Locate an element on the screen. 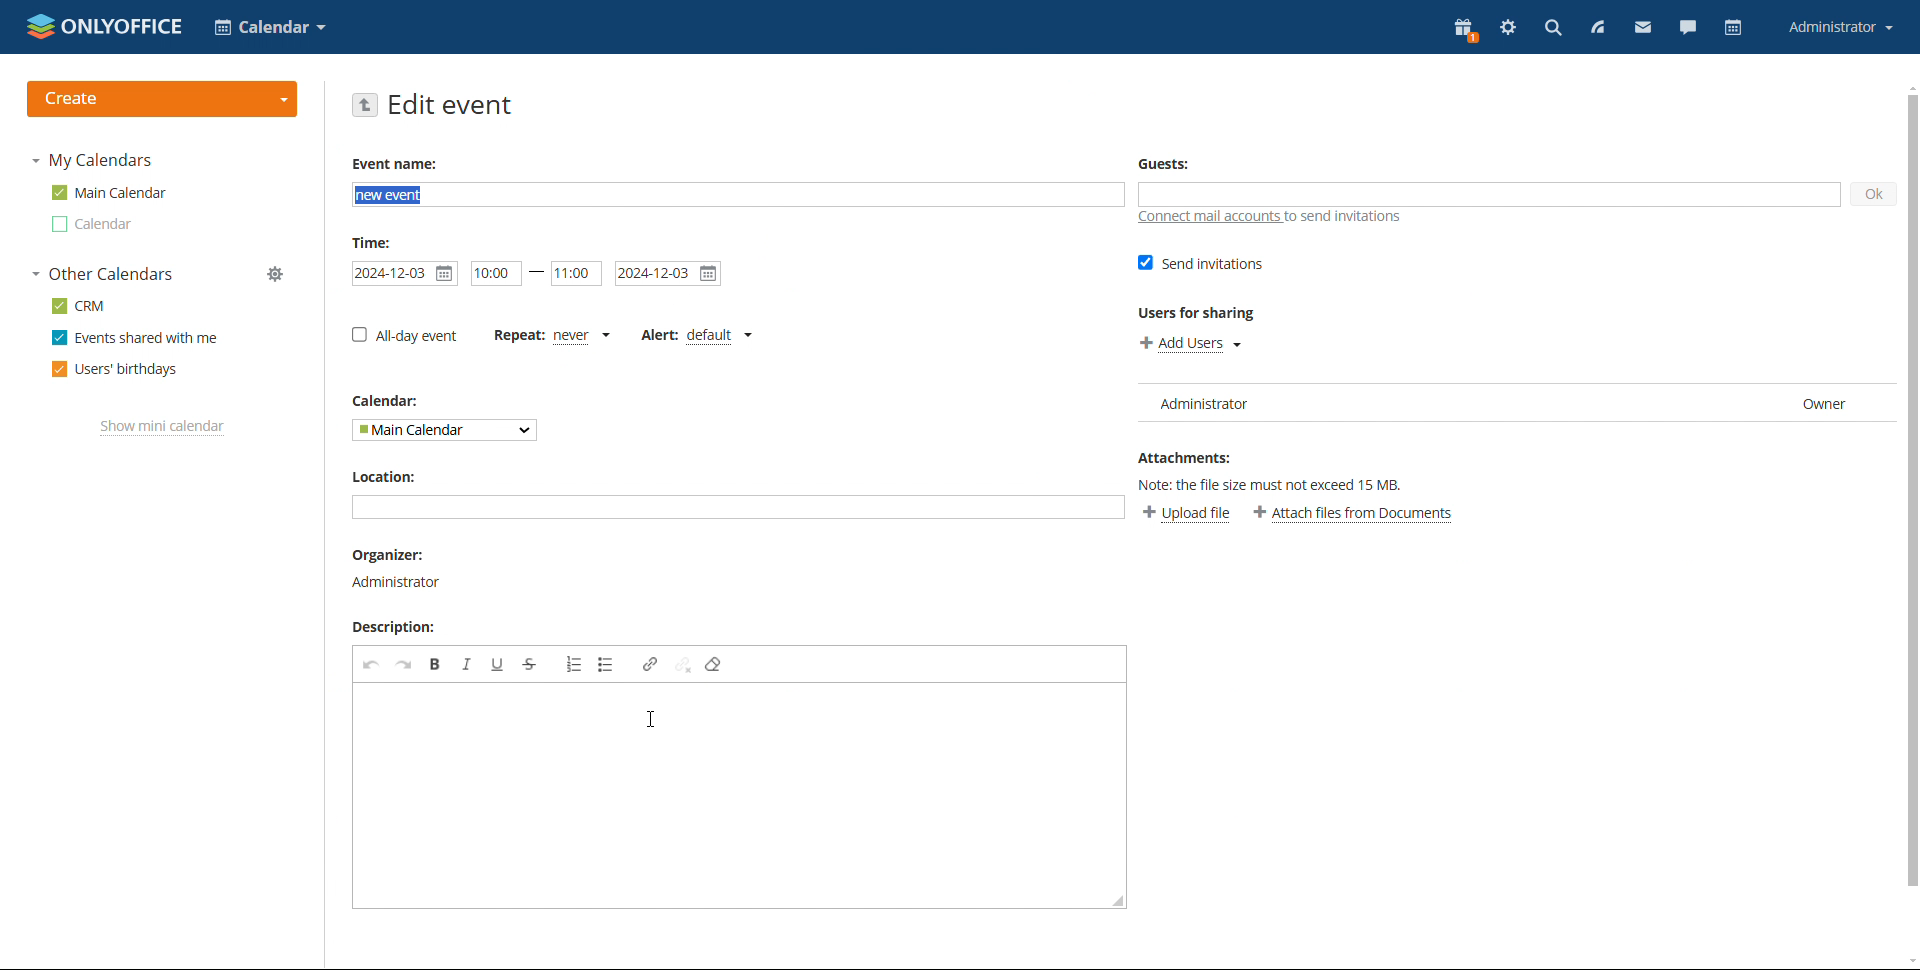 The height and width of the screenshot is (970, 1920). resize is located at coordinates (1117, 900).